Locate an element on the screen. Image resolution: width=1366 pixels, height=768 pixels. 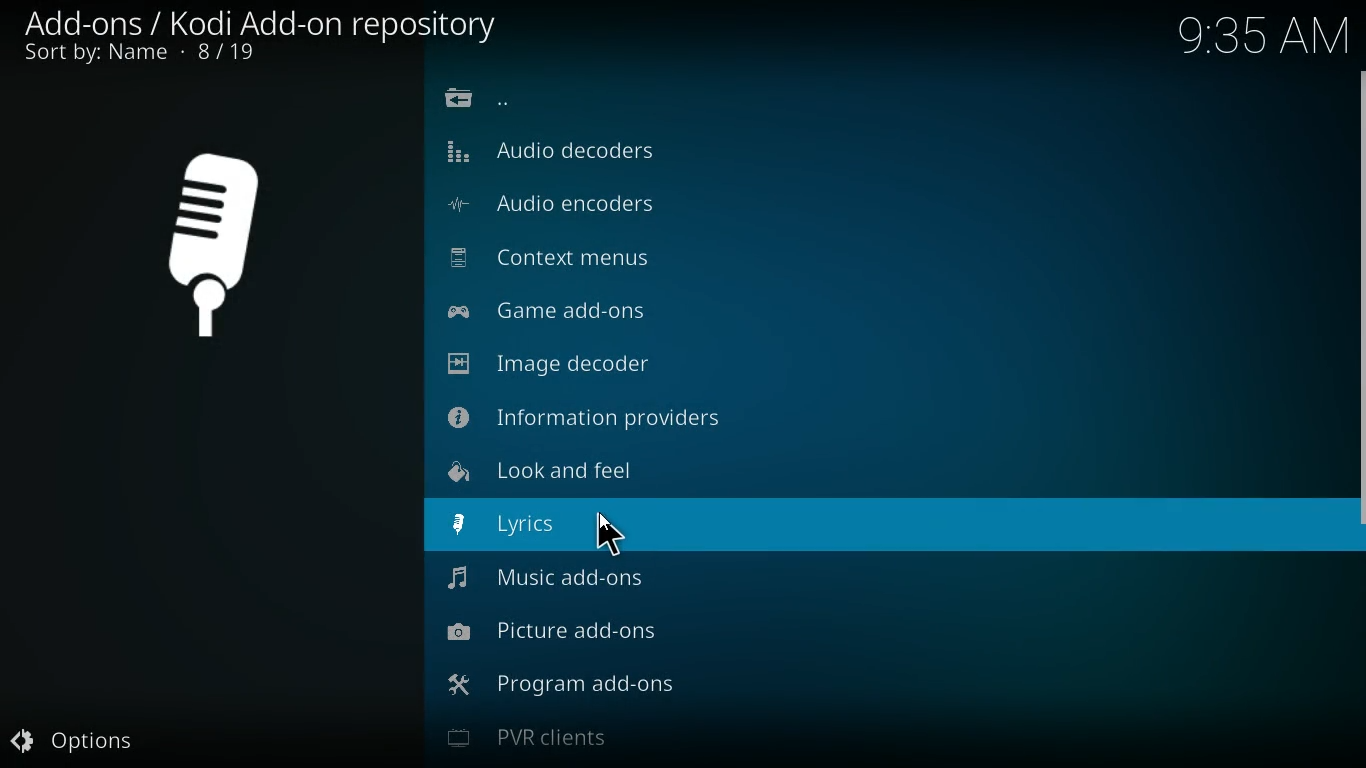
audio encoders is located at coordinates (585, 208).